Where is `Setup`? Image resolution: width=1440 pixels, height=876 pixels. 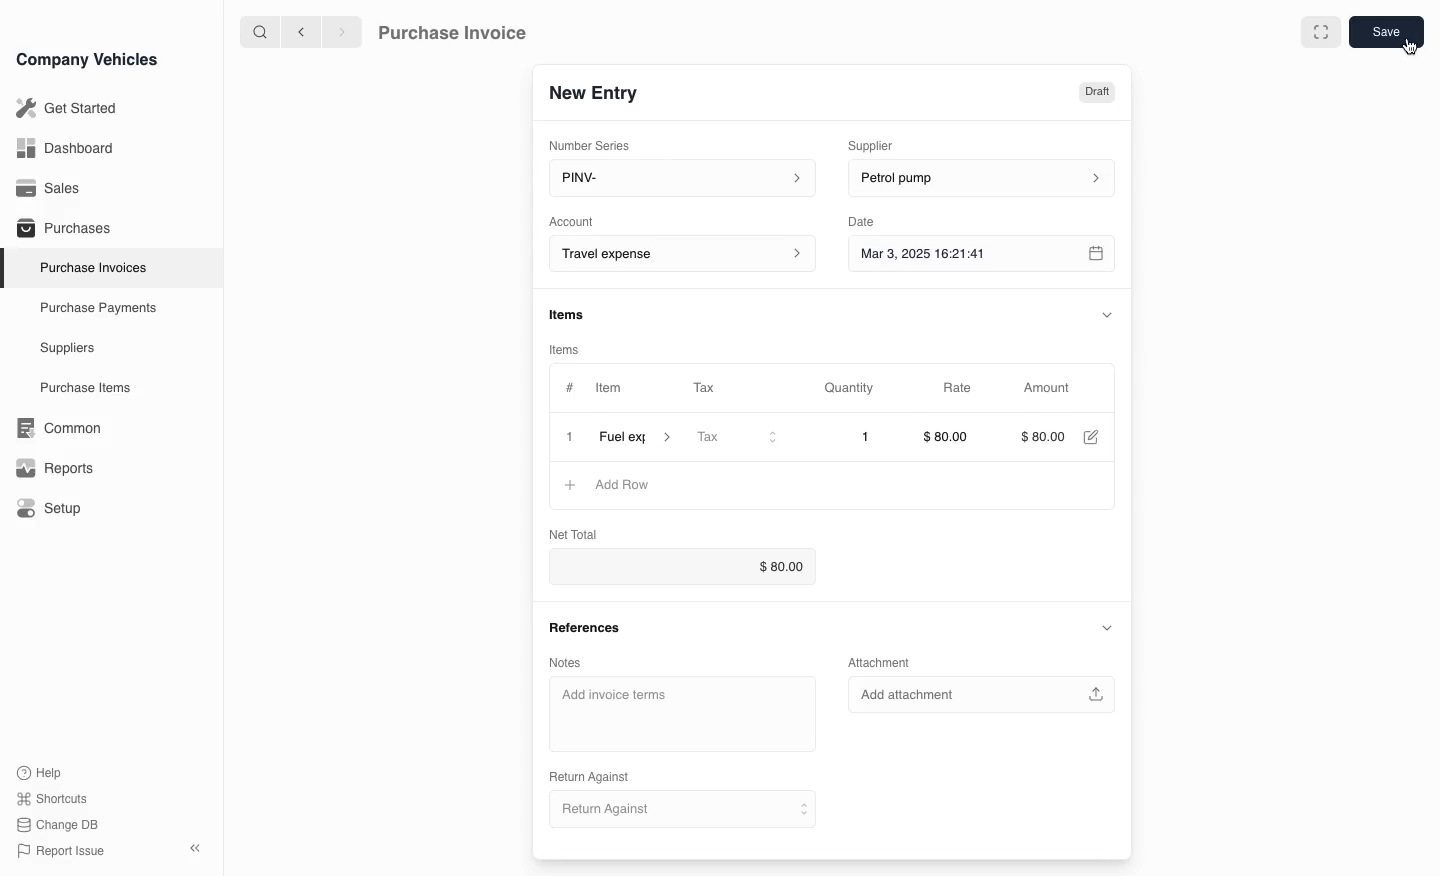
Setup is located at coordinates (53, 509).